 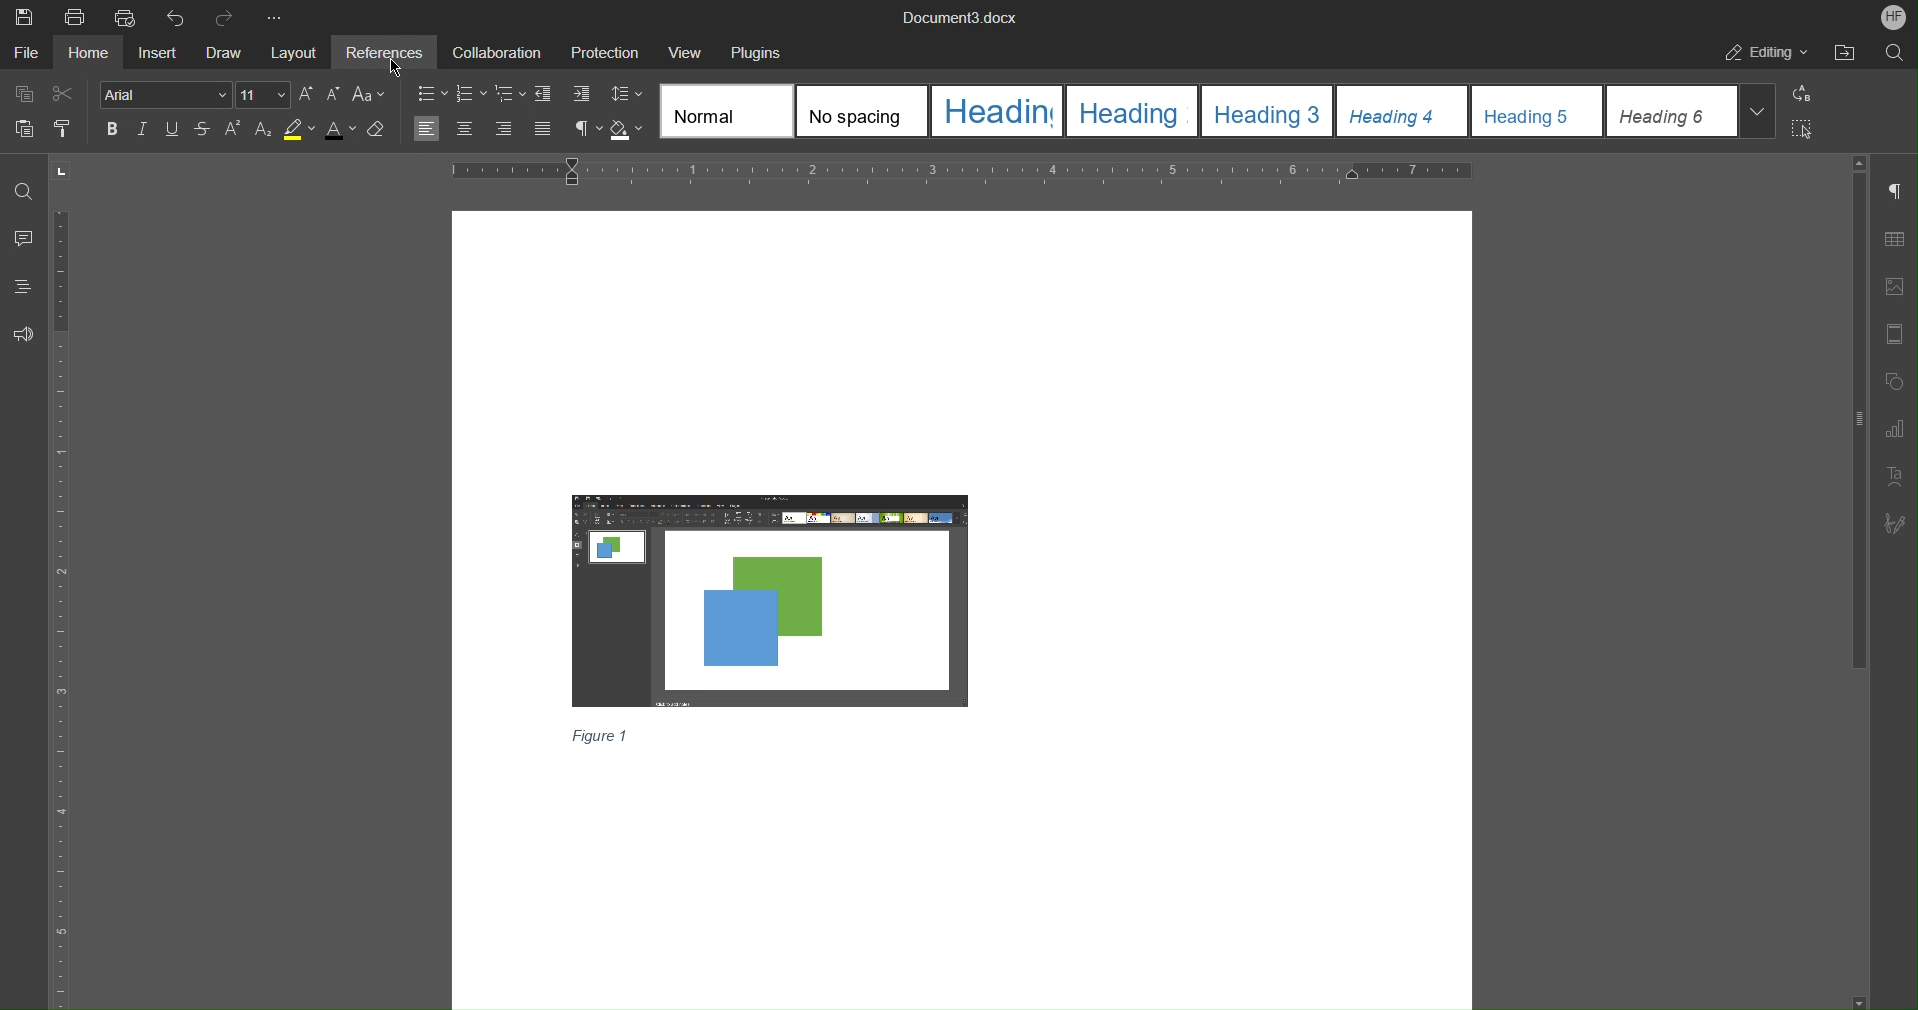 What do you see at coordinates (23, 190) in the screenshot?
I see `Find` at bounding box center [23, 190].